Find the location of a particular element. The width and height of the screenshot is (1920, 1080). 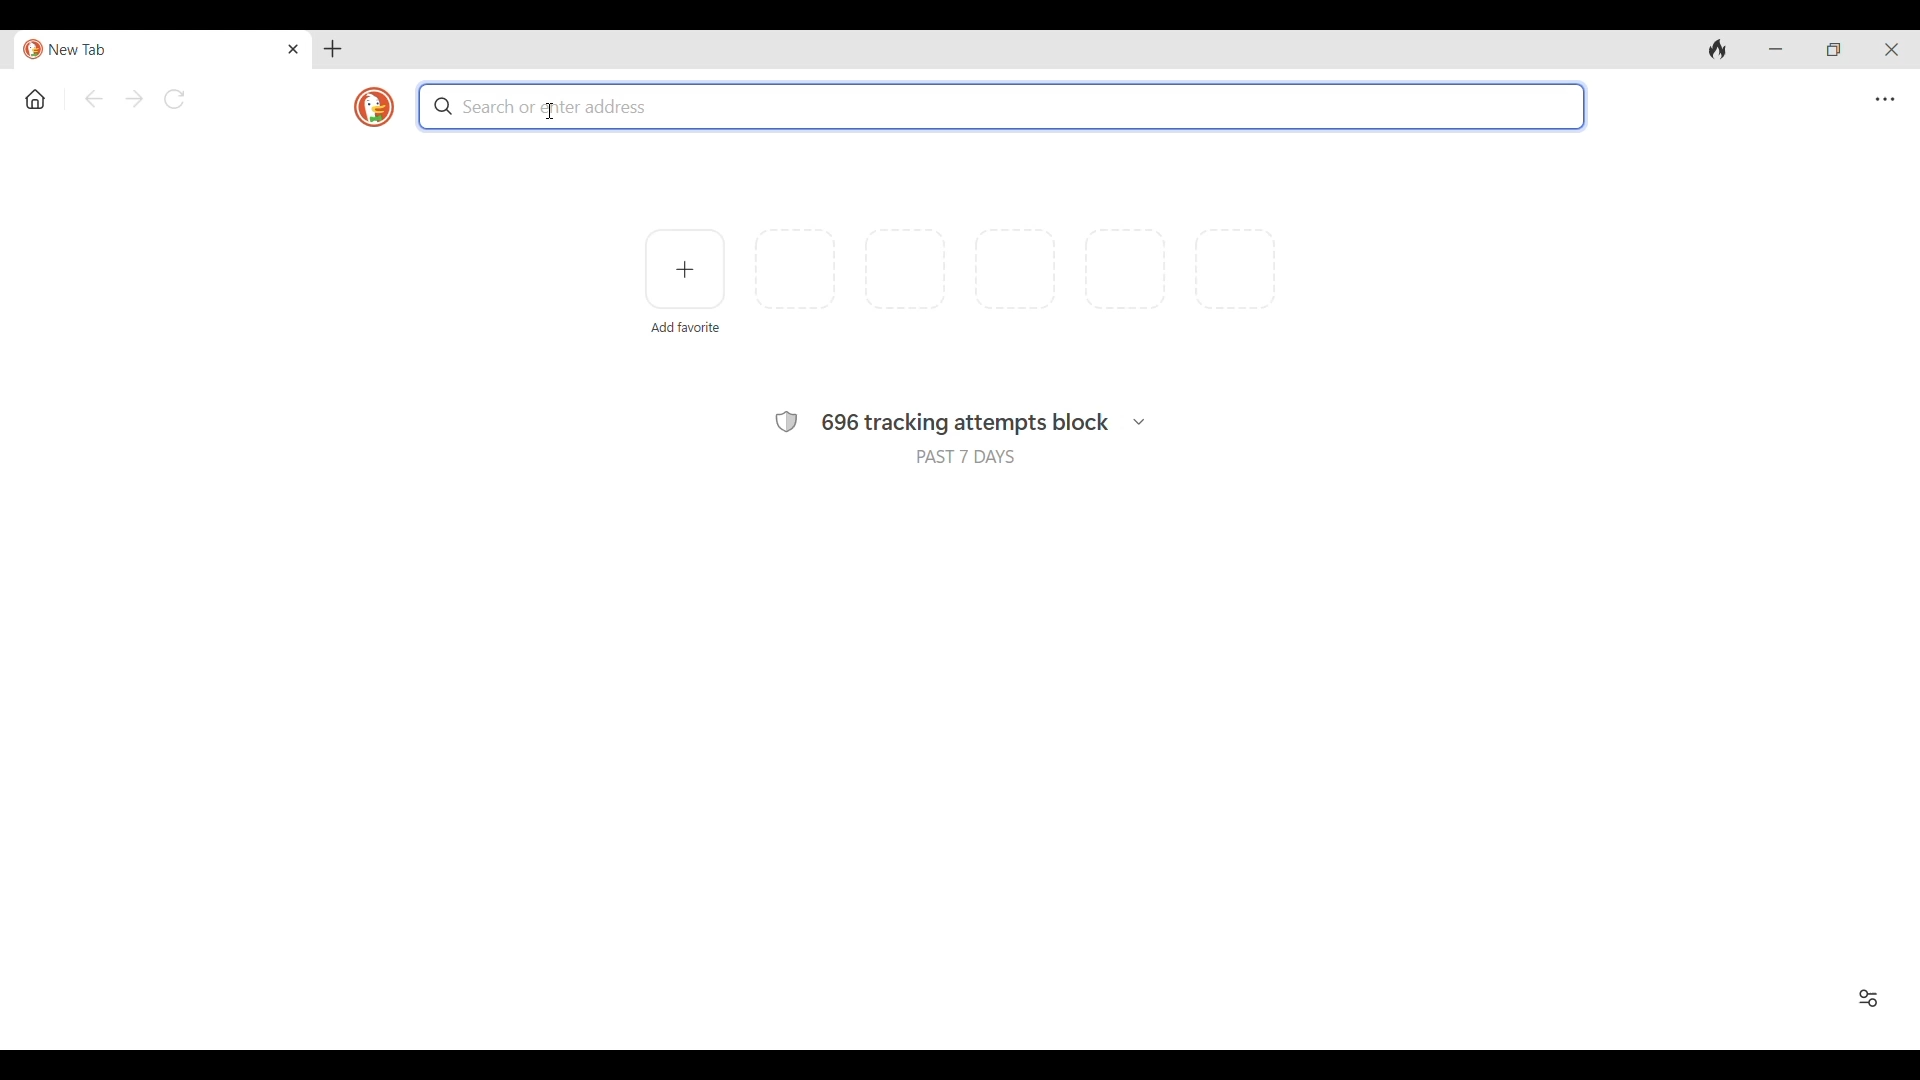

Go back is located at coordinates (94, 99).